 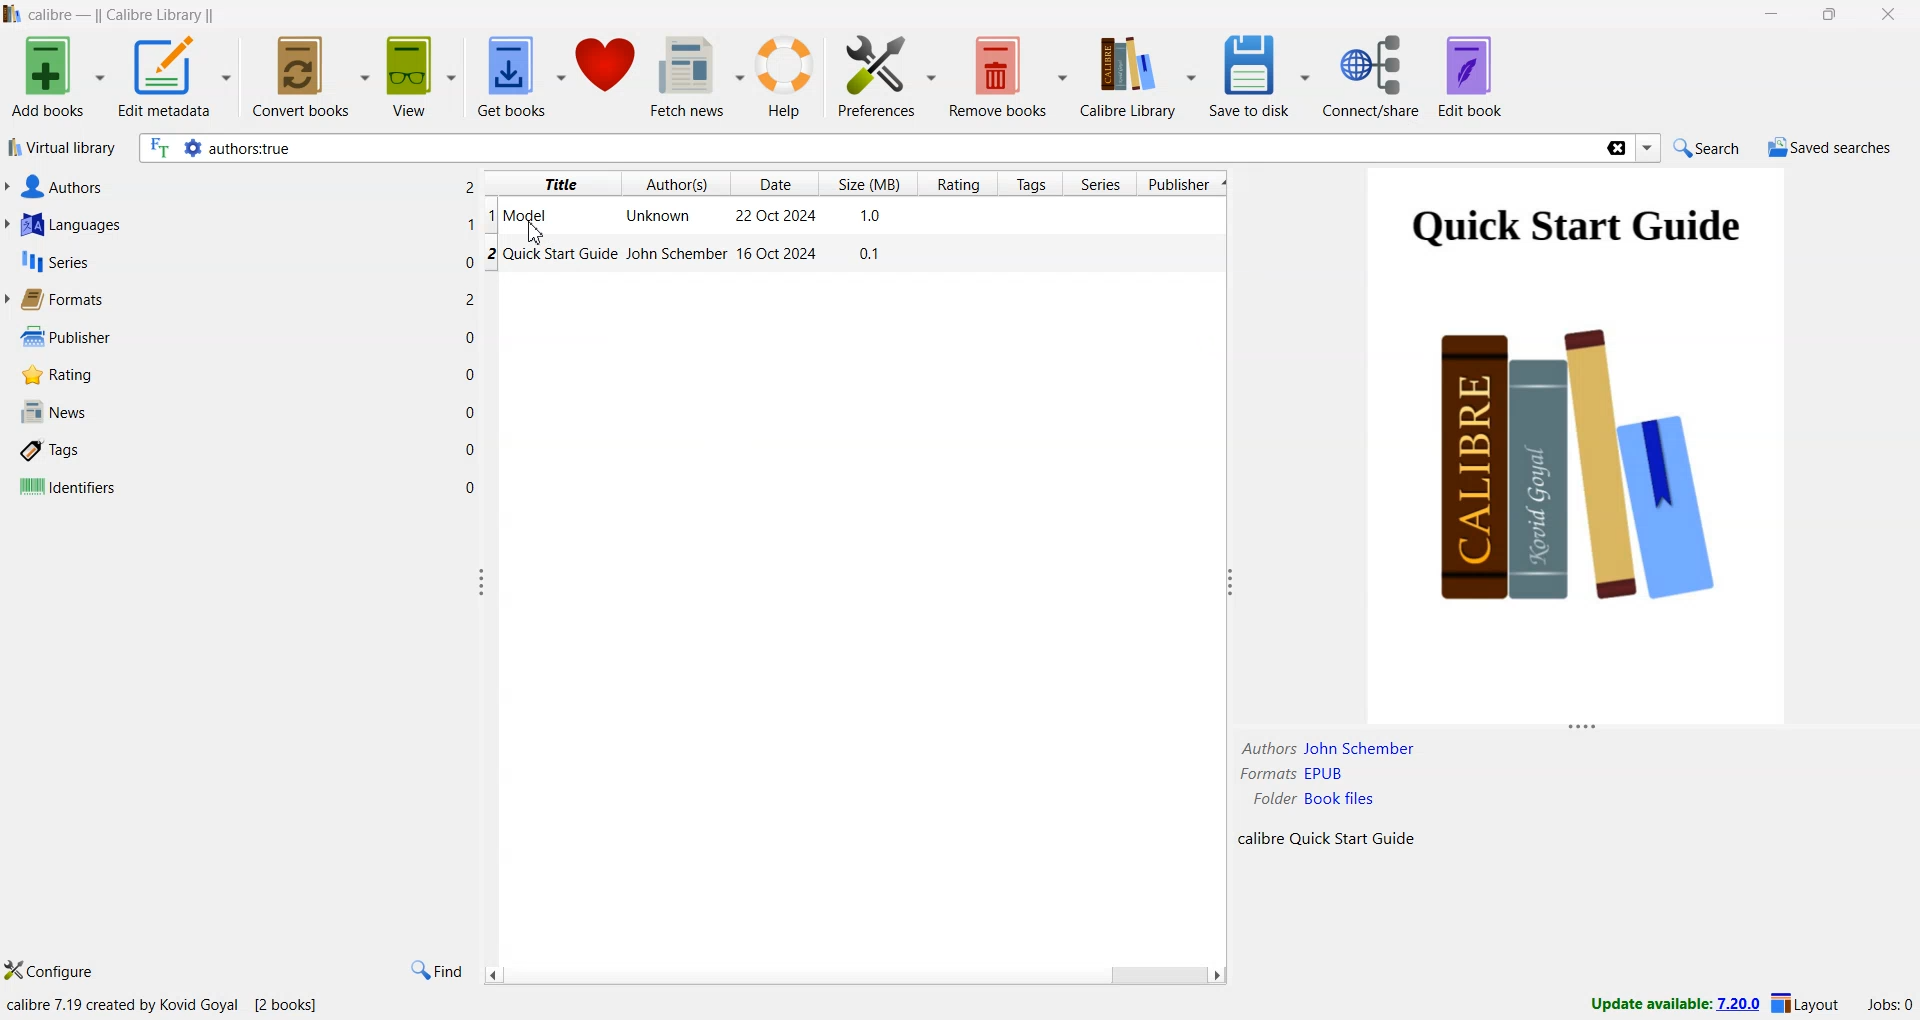 What do you see at coordinates (1184, 185) in the screenshot?
I see `publisher` at bounding box center [1184, 185].